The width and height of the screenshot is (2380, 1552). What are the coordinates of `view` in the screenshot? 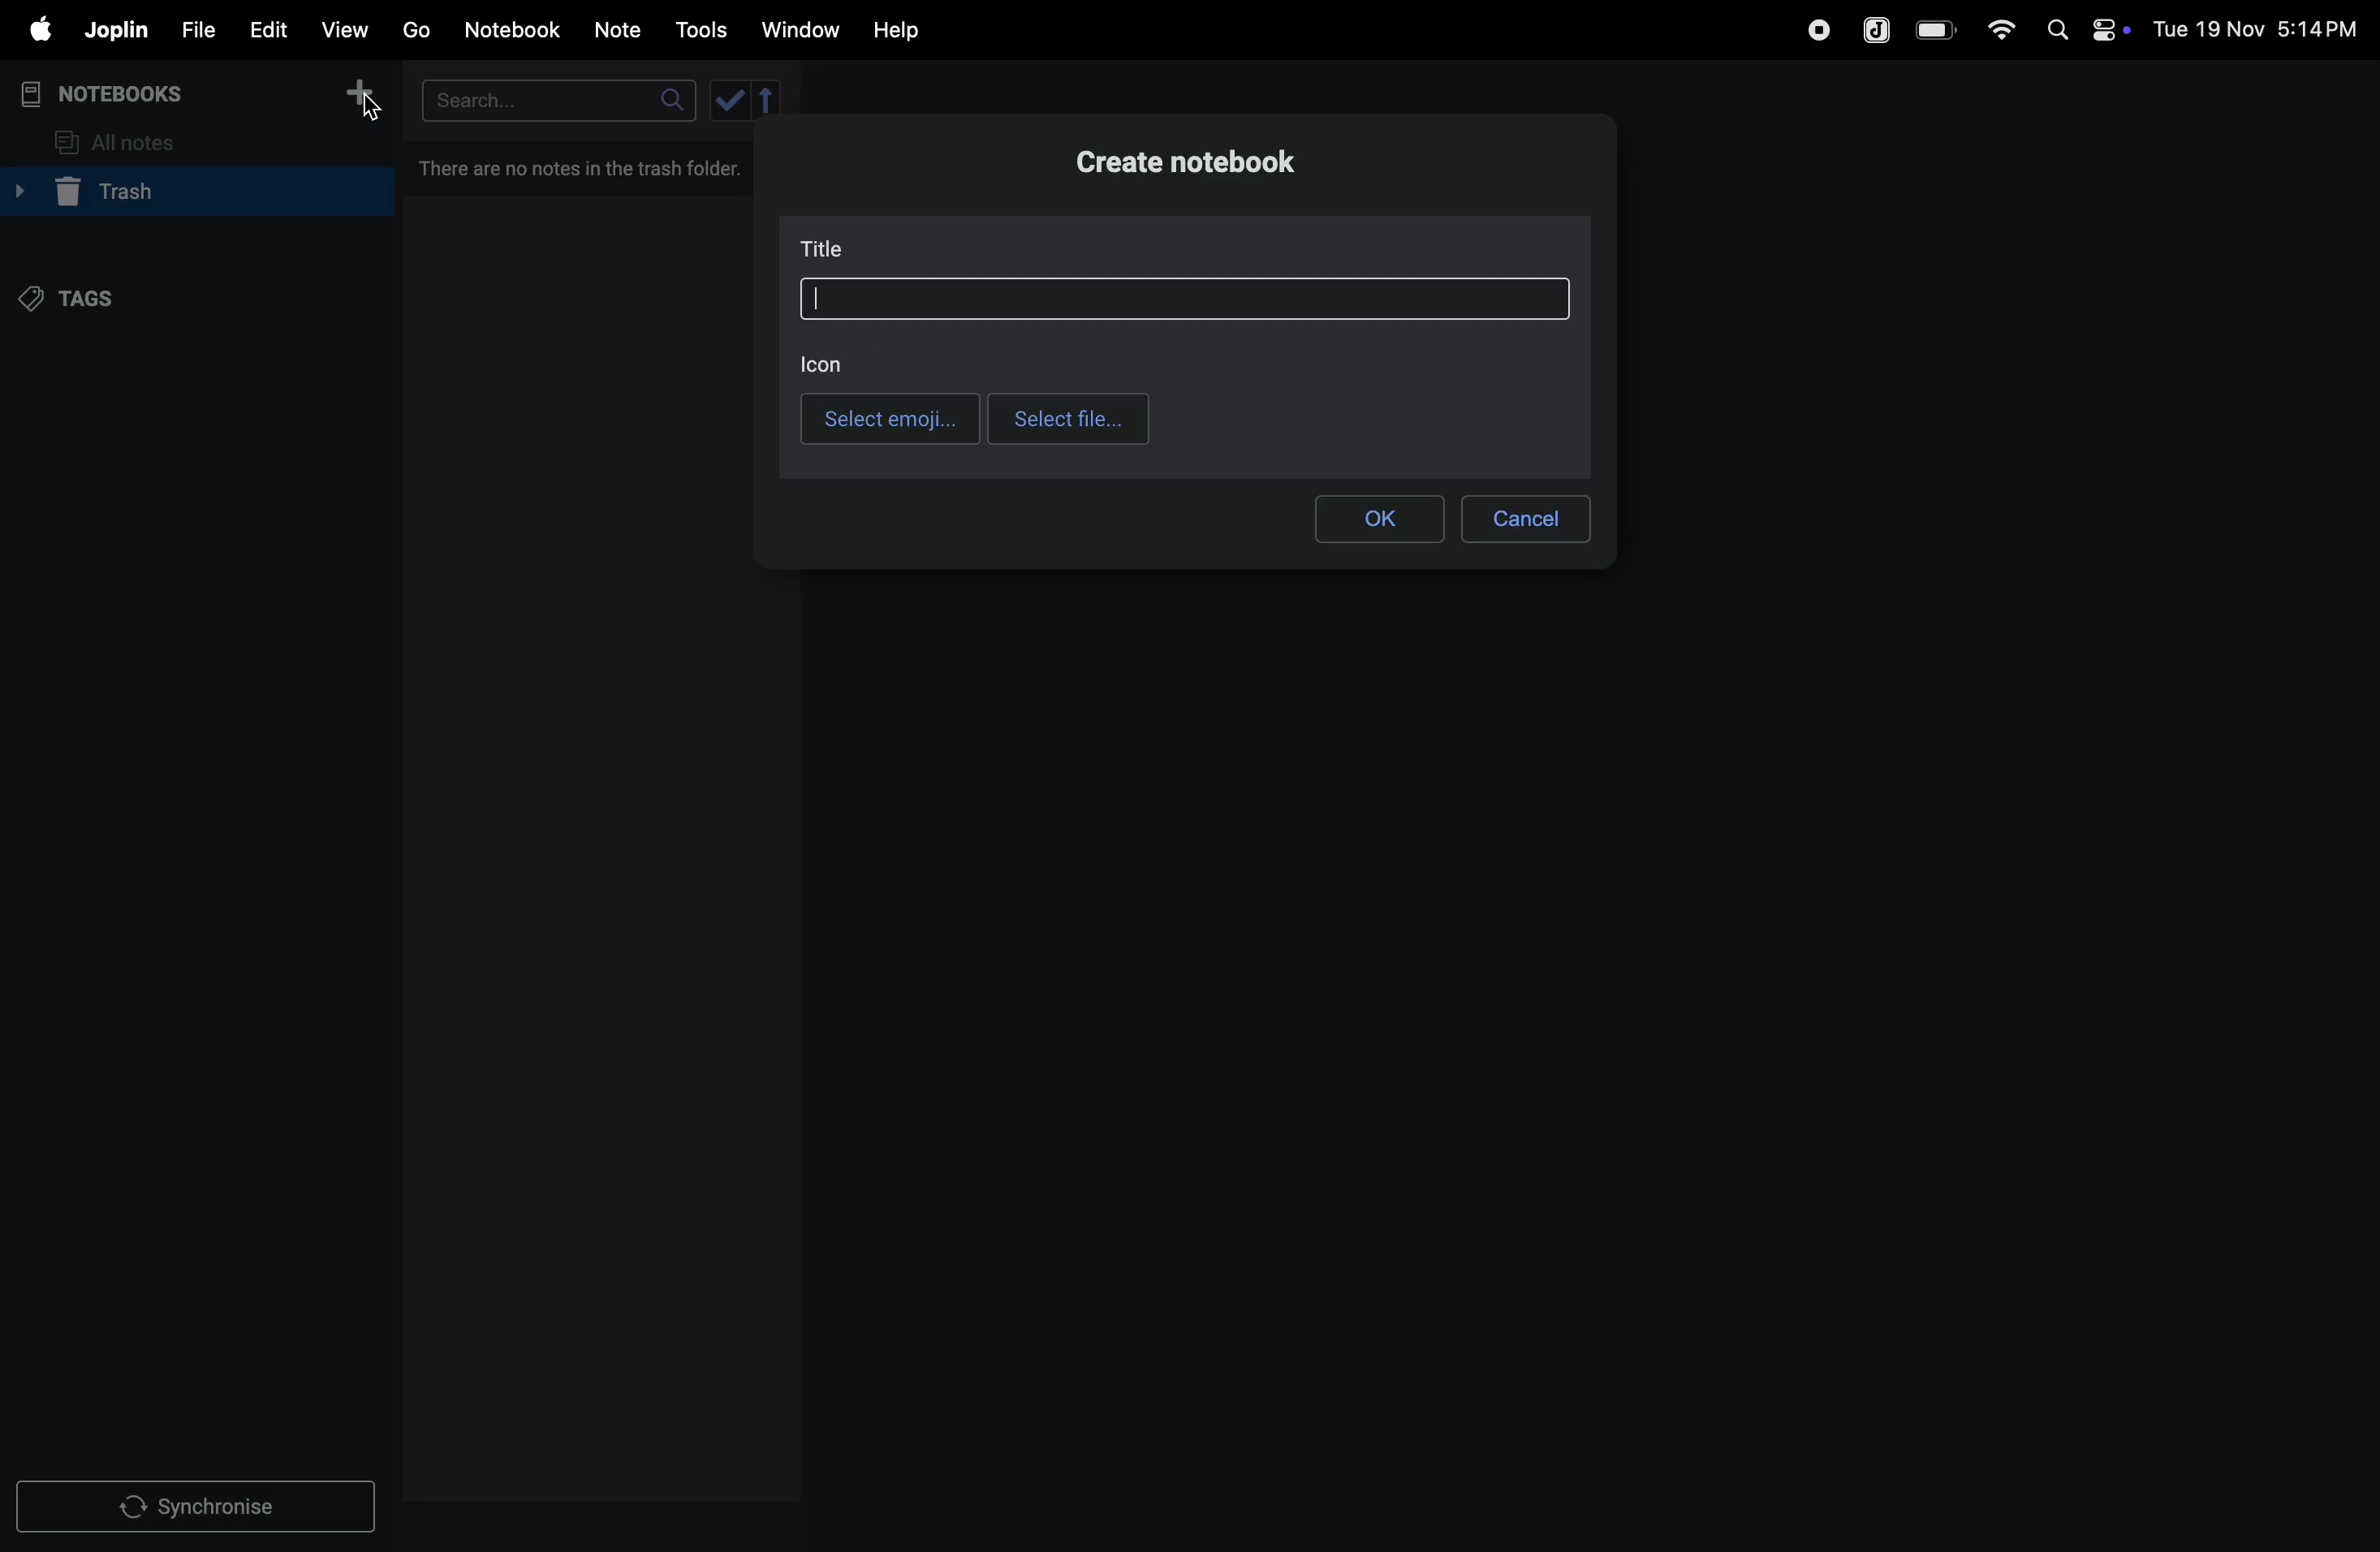 It's located at (343, 25).